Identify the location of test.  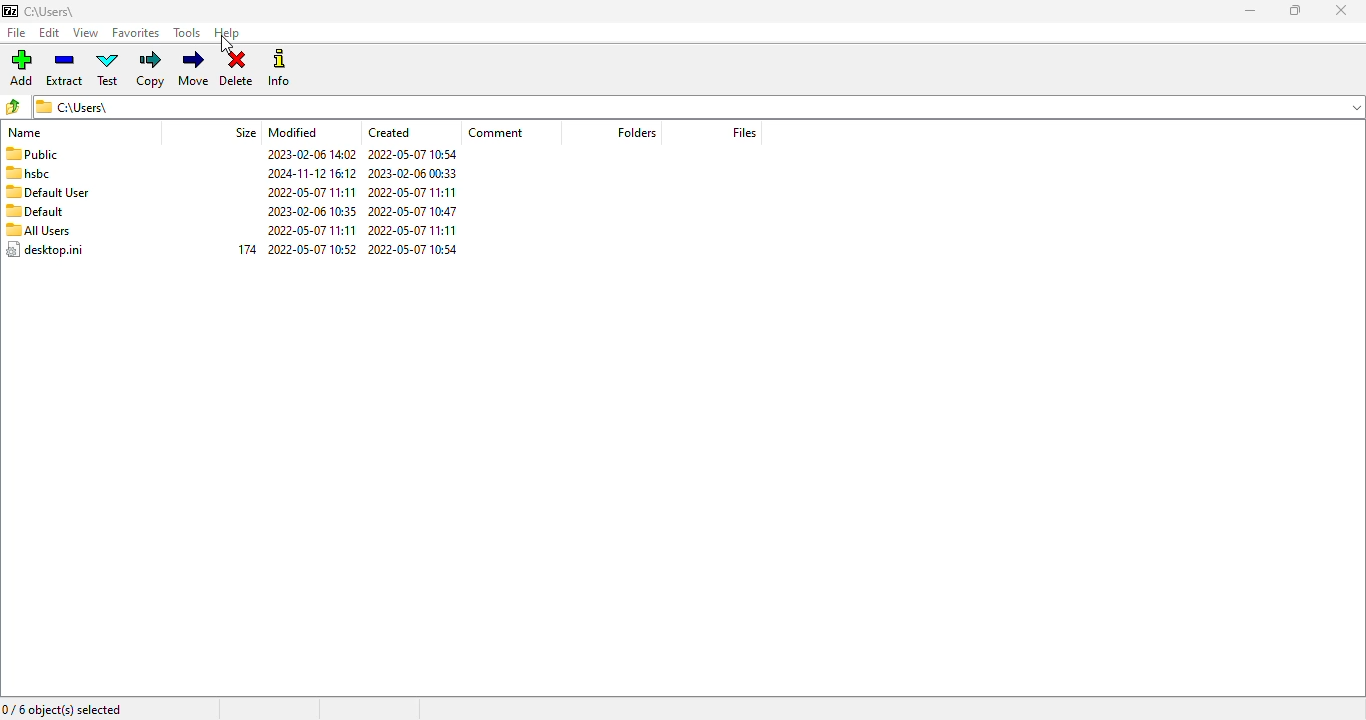
(108, 68).